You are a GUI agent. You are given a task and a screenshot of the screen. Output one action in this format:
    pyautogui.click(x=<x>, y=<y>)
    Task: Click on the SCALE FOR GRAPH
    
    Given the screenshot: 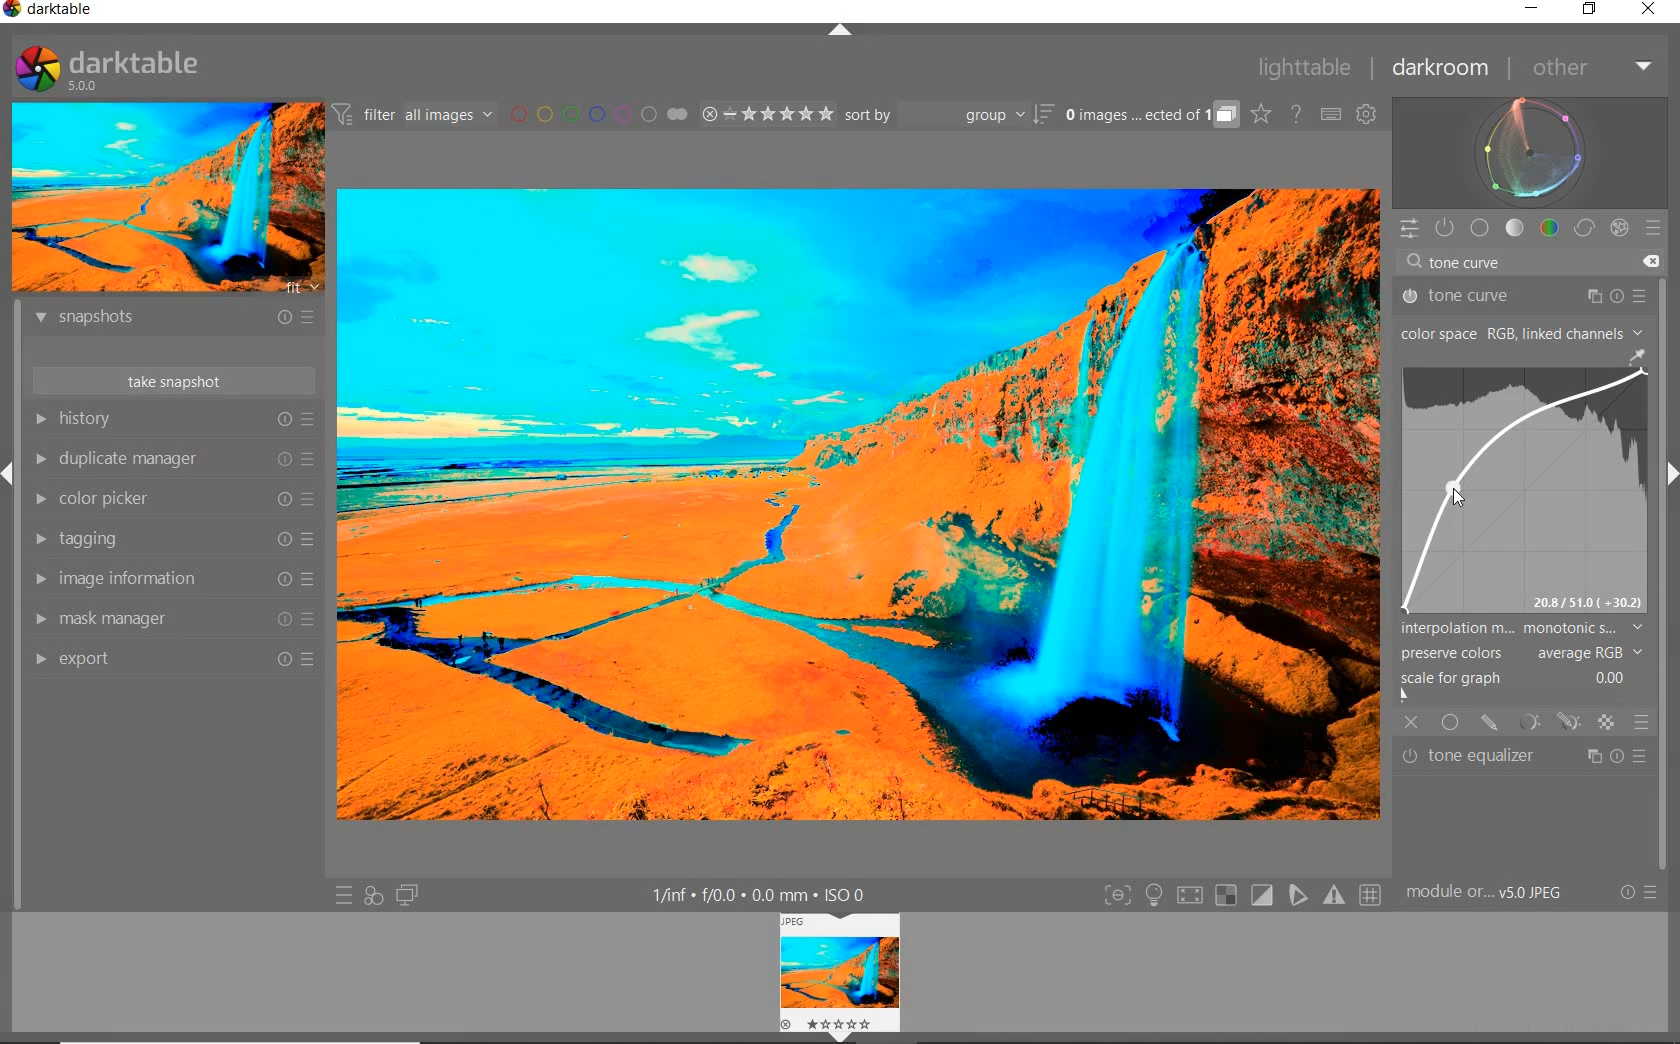 What is the action you would take?
    pyautogui.click(x=1516, y=688)
    